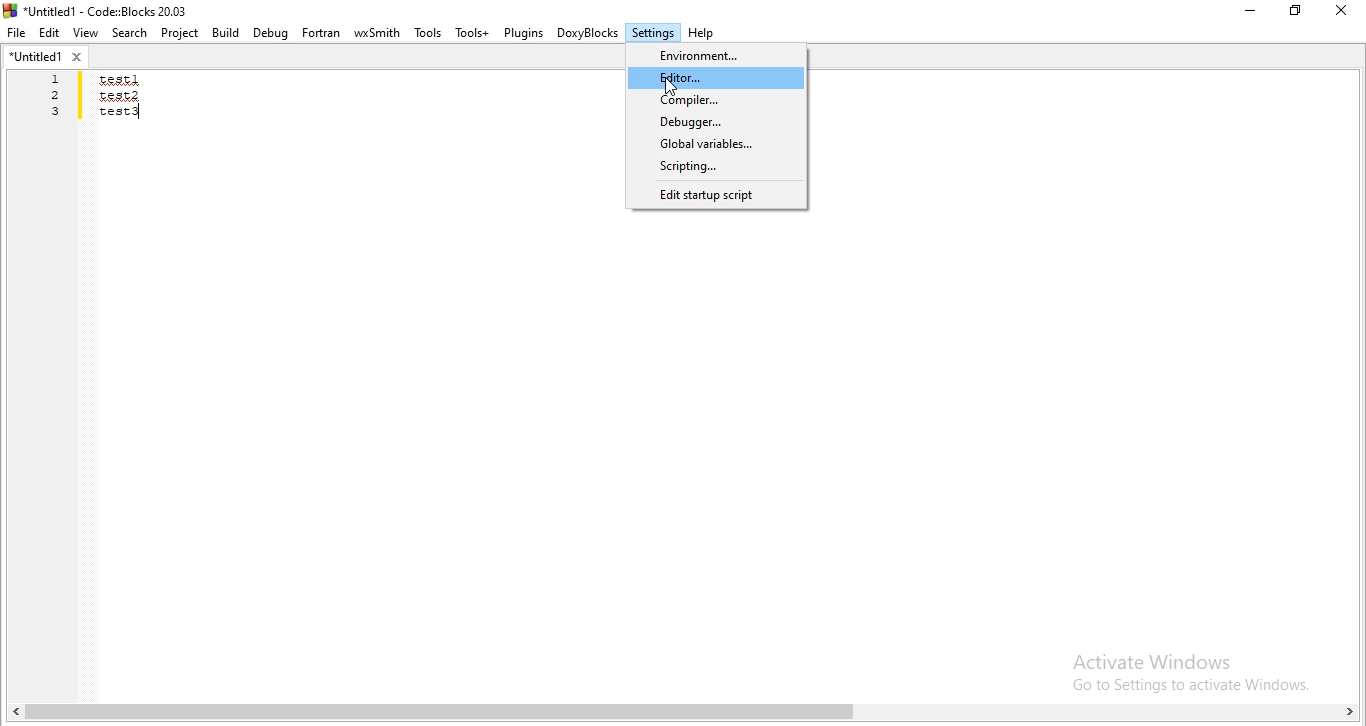 The image size is (1366, 726). I want to click on Project , so click(180, 34).